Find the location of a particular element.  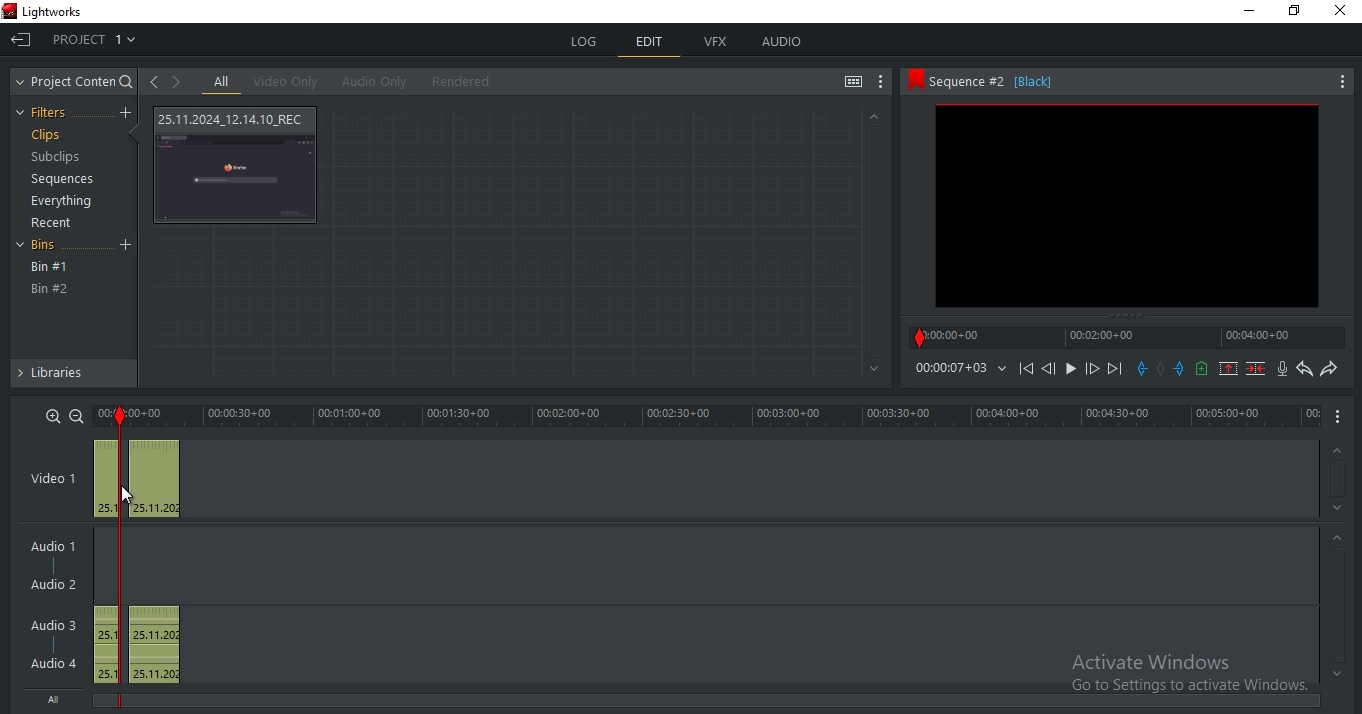

out mark is located at coordinates (119, 416).